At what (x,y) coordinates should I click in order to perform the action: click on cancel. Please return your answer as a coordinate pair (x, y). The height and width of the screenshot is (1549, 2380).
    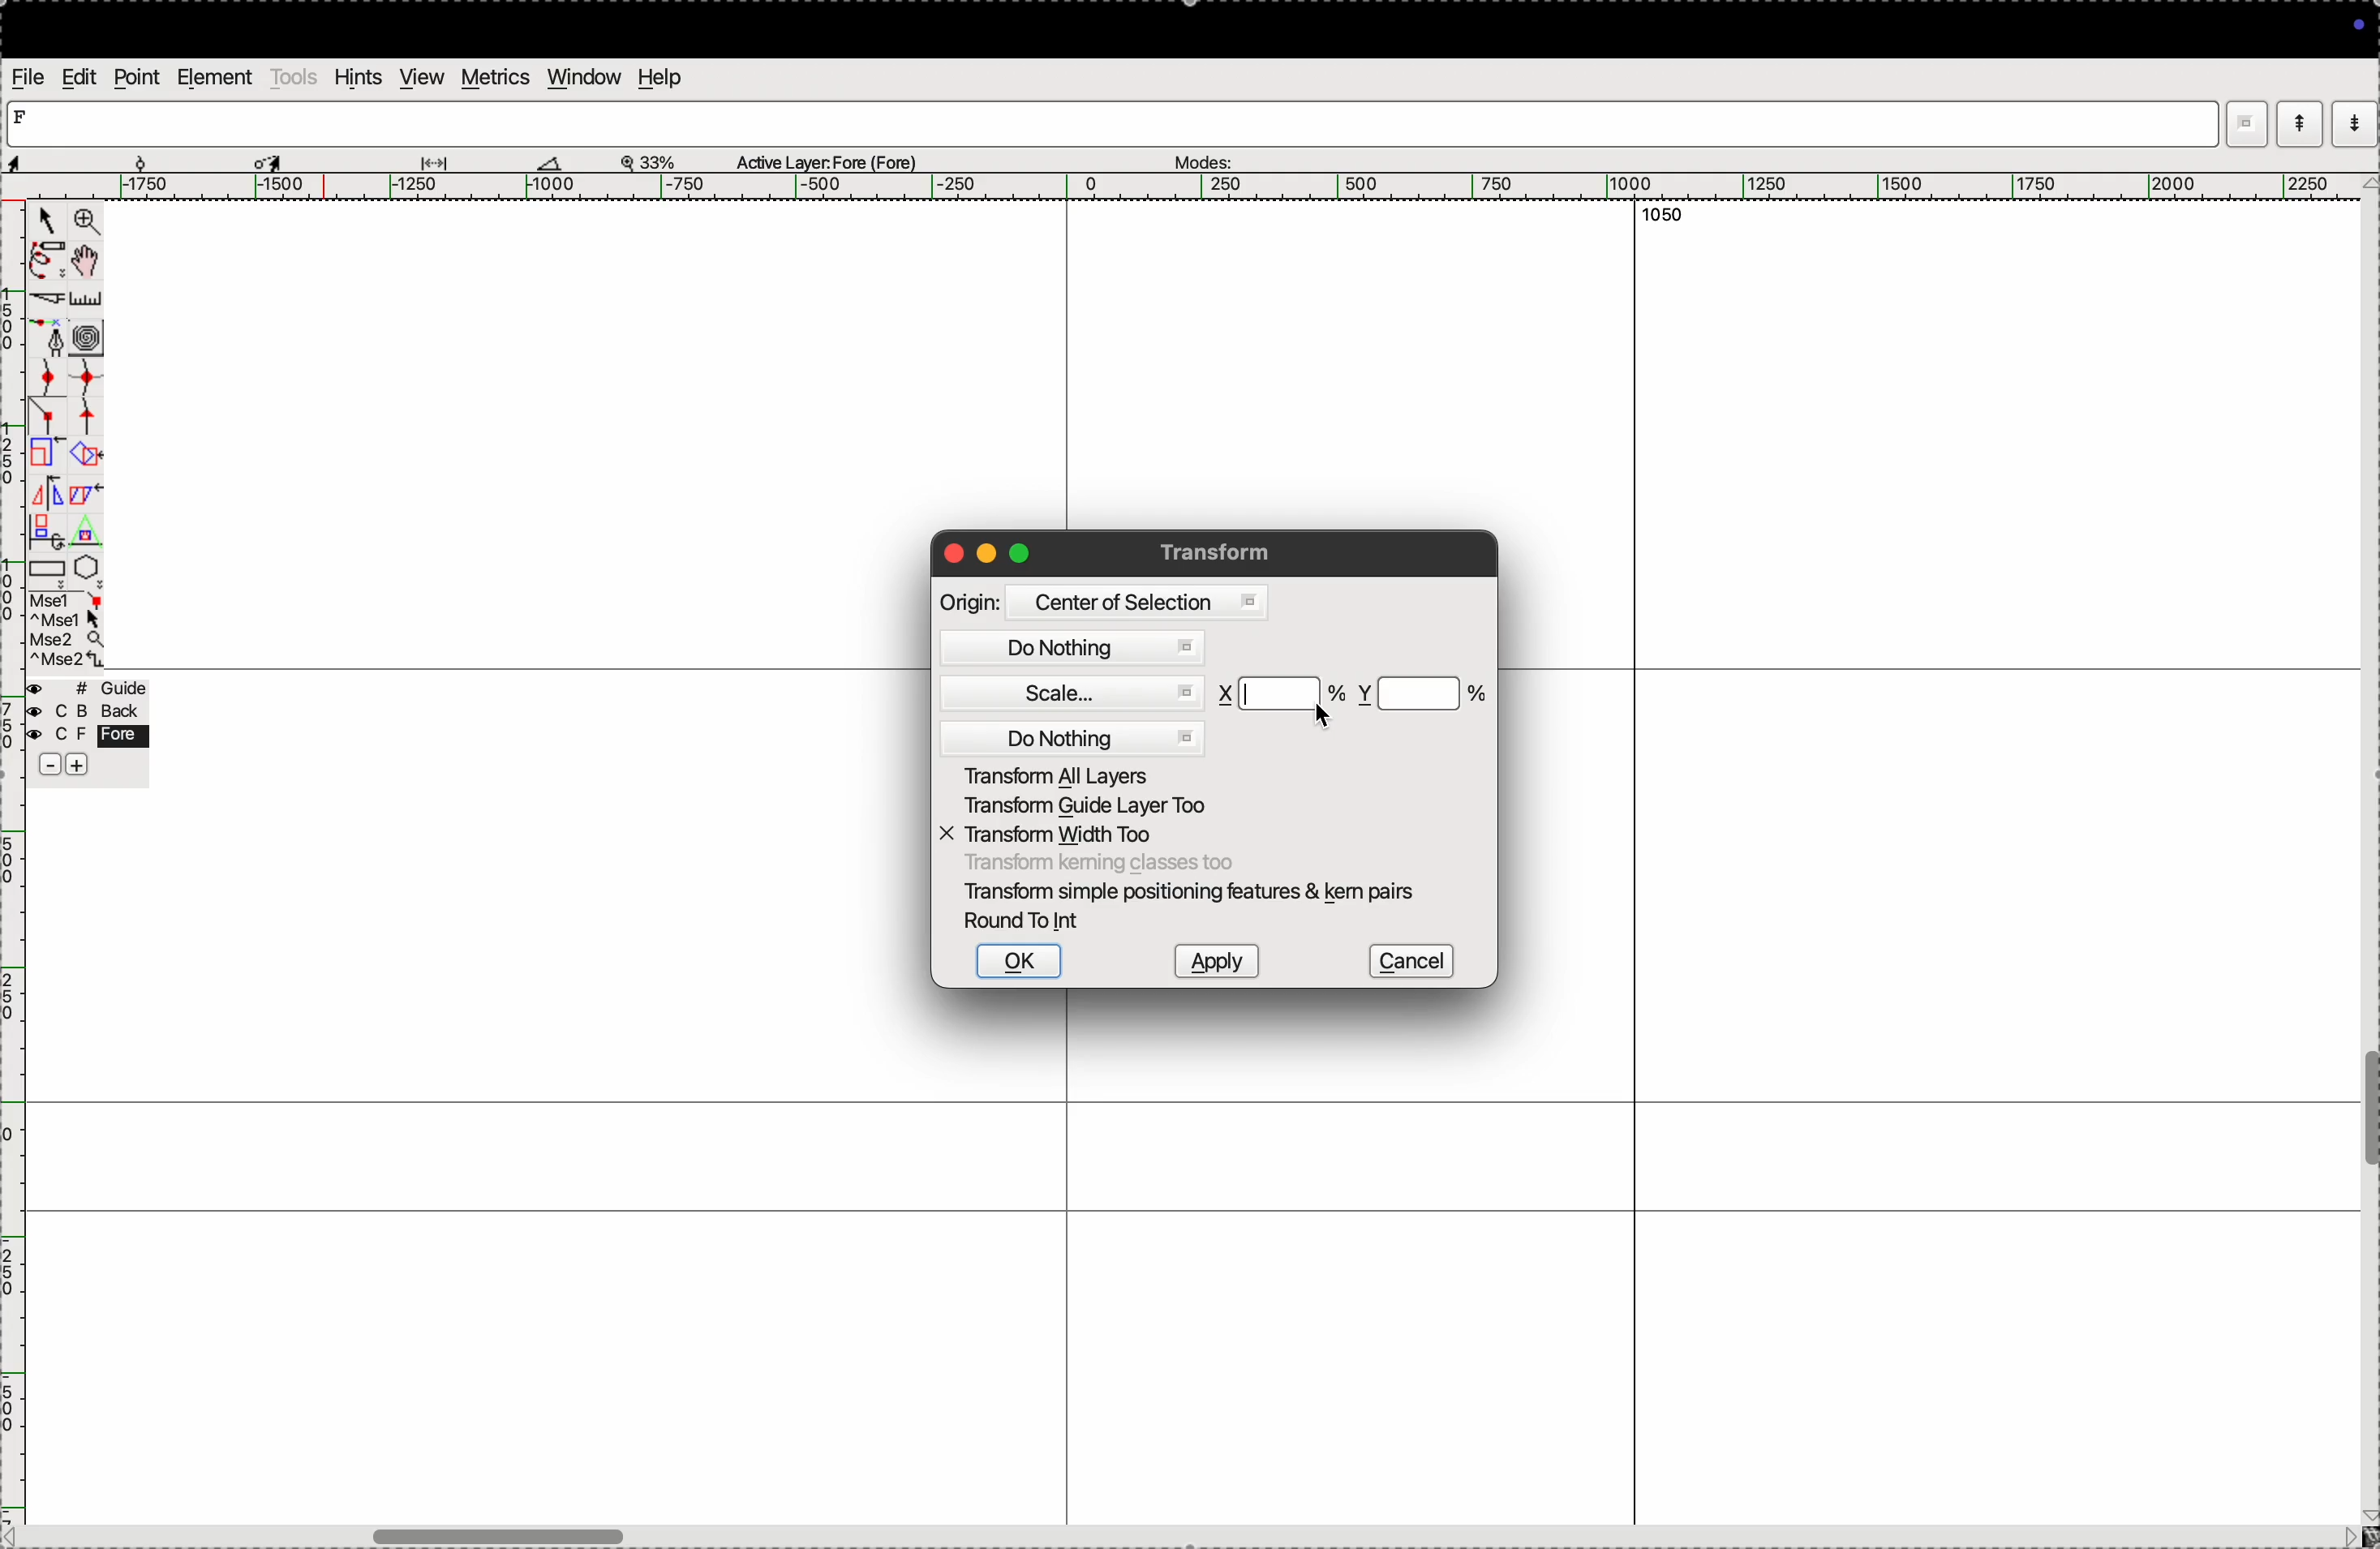
    Looking at the image, I should click on (1411, 960).